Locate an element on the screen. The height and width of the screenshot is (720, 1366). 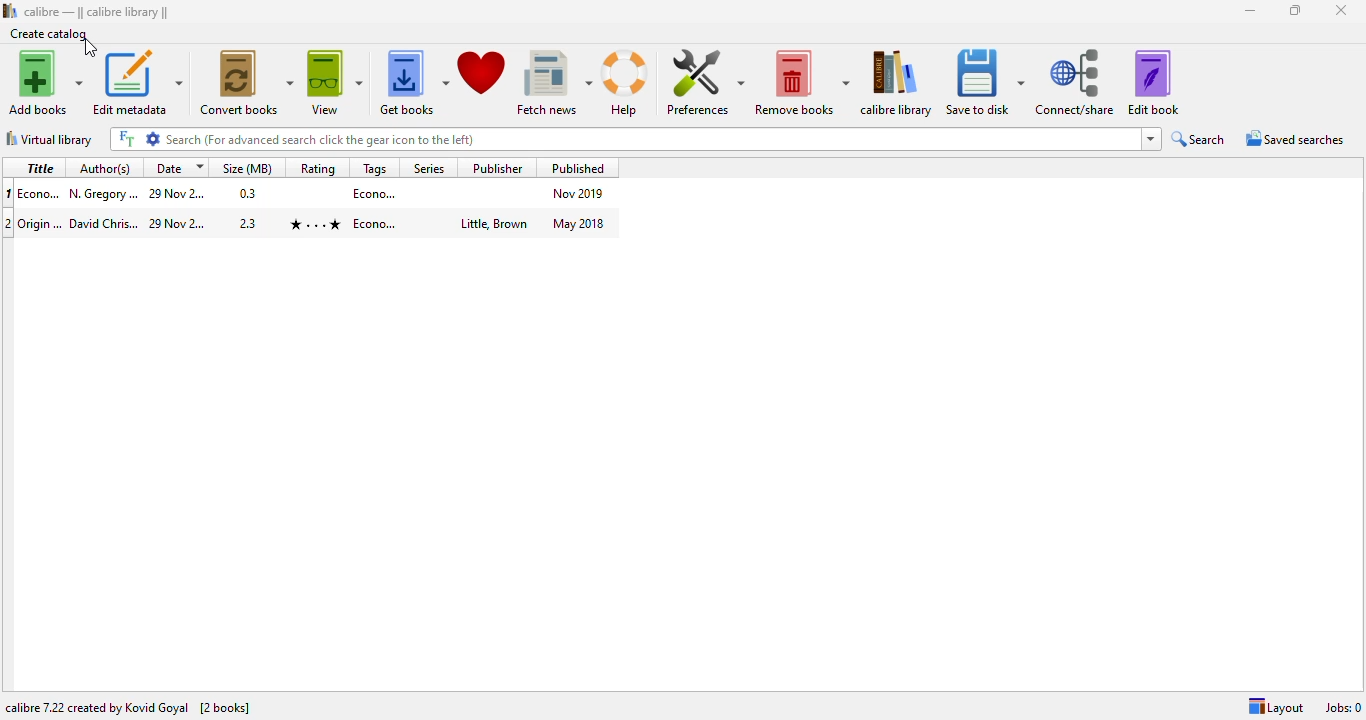
add books is located at coordinates (44, 82).